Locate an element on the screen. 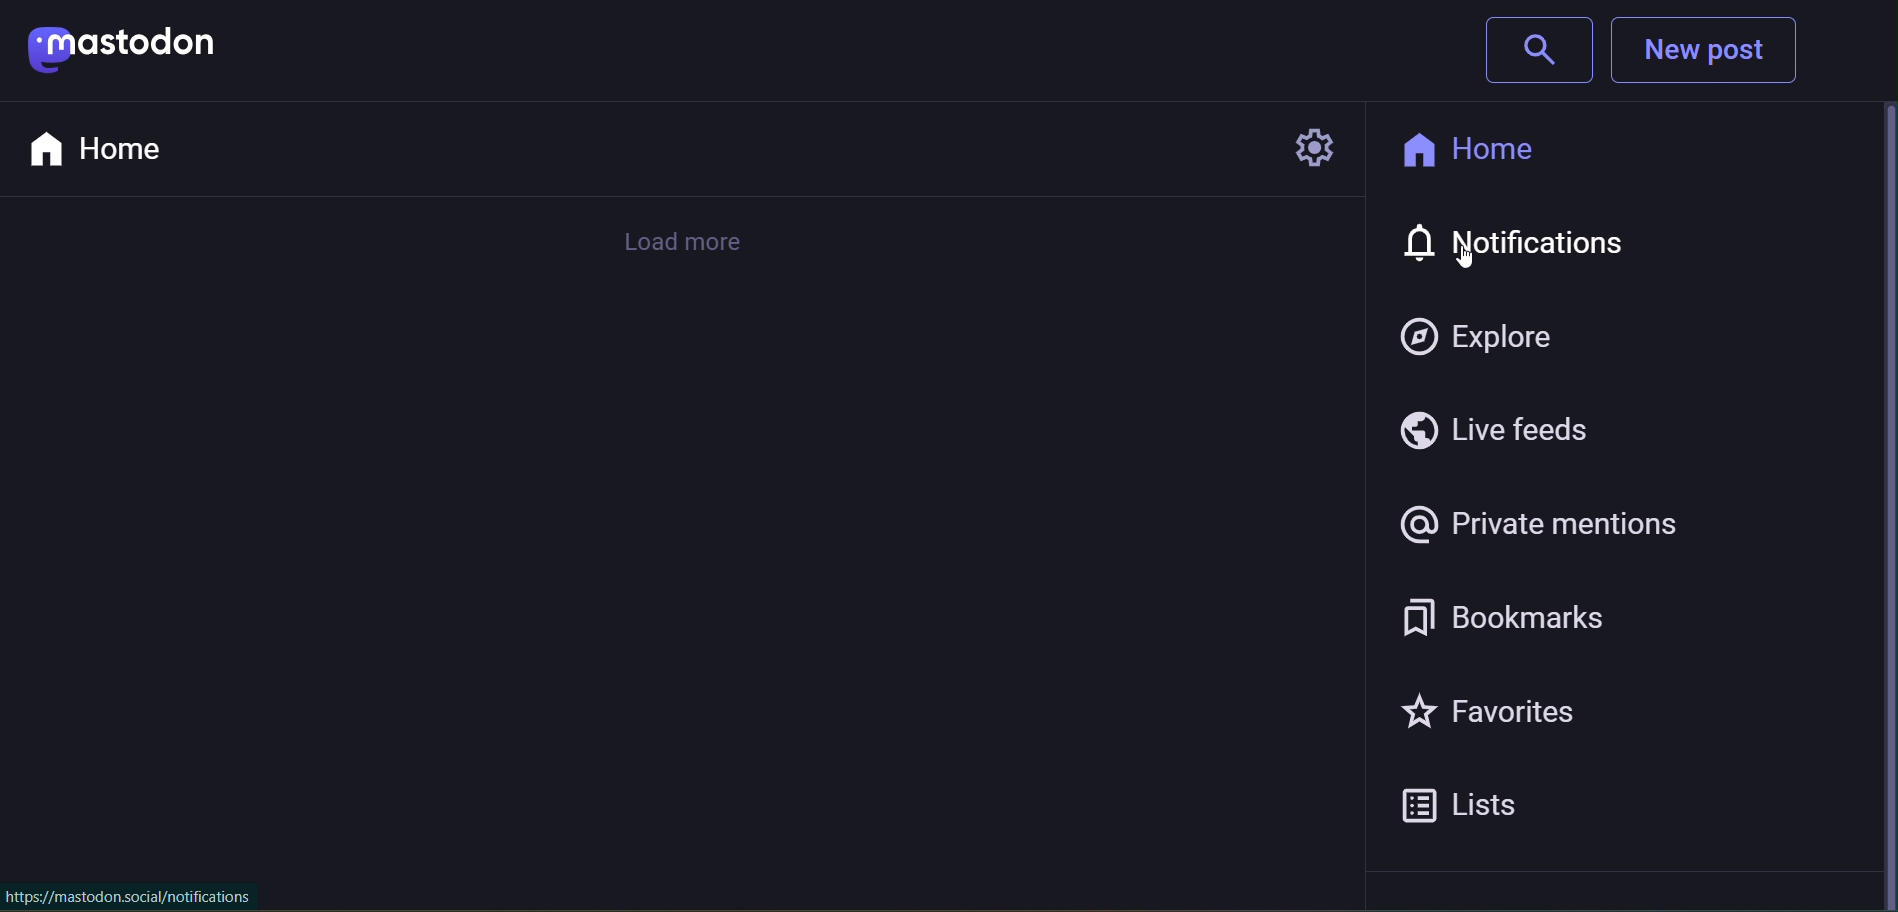 This screenshot has height=912, width=1898. mastodon is located at coordinates (181, 50).